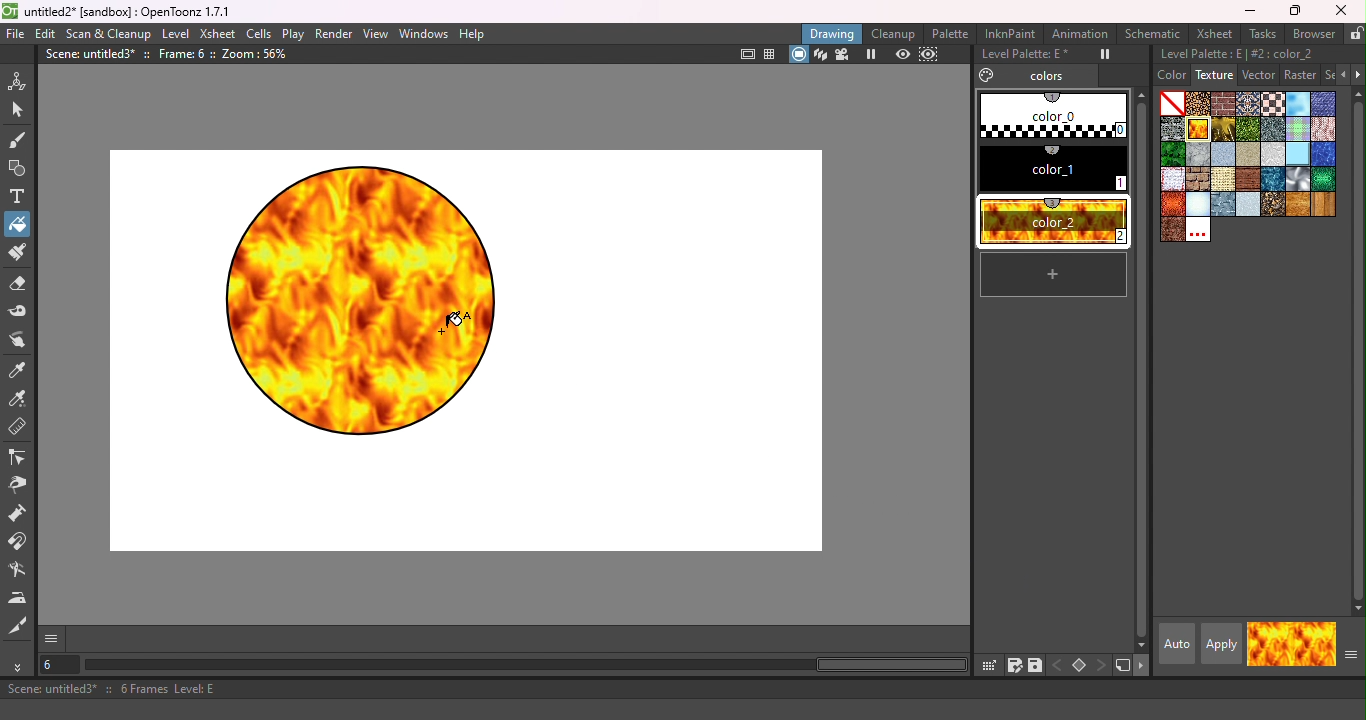 This screenshot has width=1366, height=720. What do you see at coordinates (1358, 350) in the screenshot?
I see `vertical scroll bar` at bounding box center [1358, 350].